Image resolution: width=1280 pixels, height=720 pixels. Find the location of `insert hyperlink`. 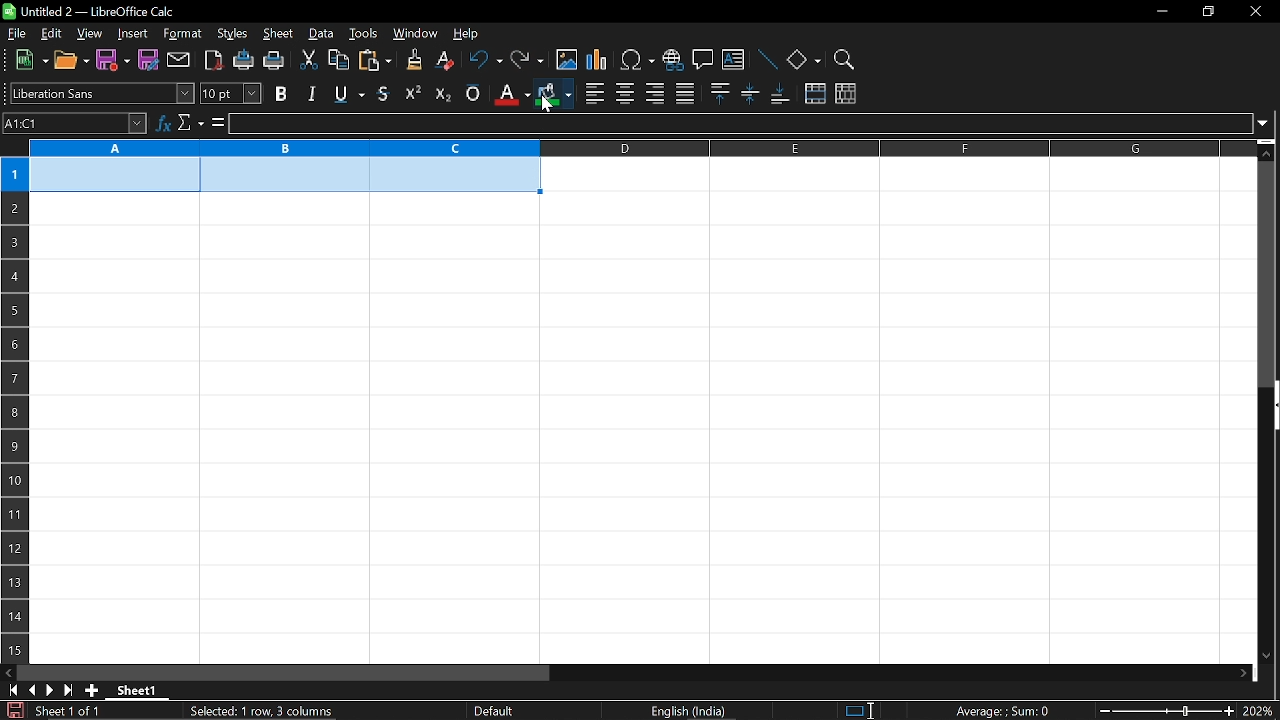

insert hyperlink is located at coordinates (672, 58).